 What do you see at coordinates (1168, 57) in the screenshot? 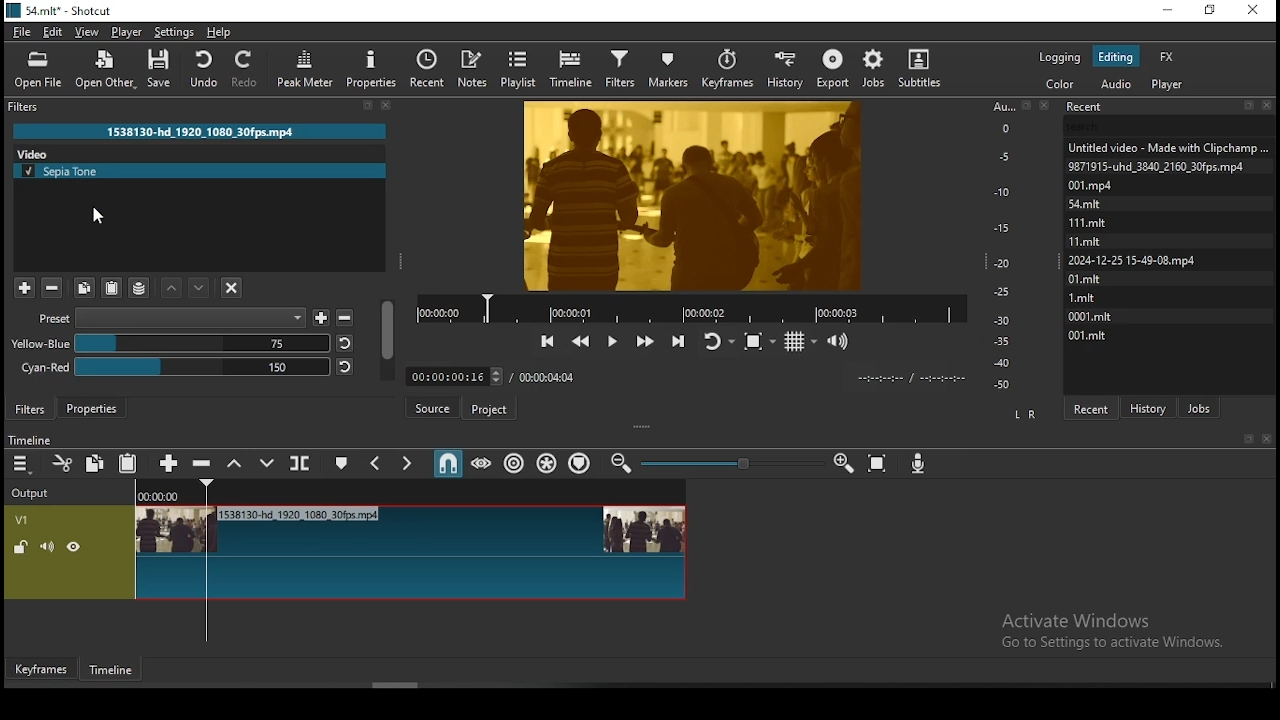
I see `fx` at bounding box center [1168, 57].